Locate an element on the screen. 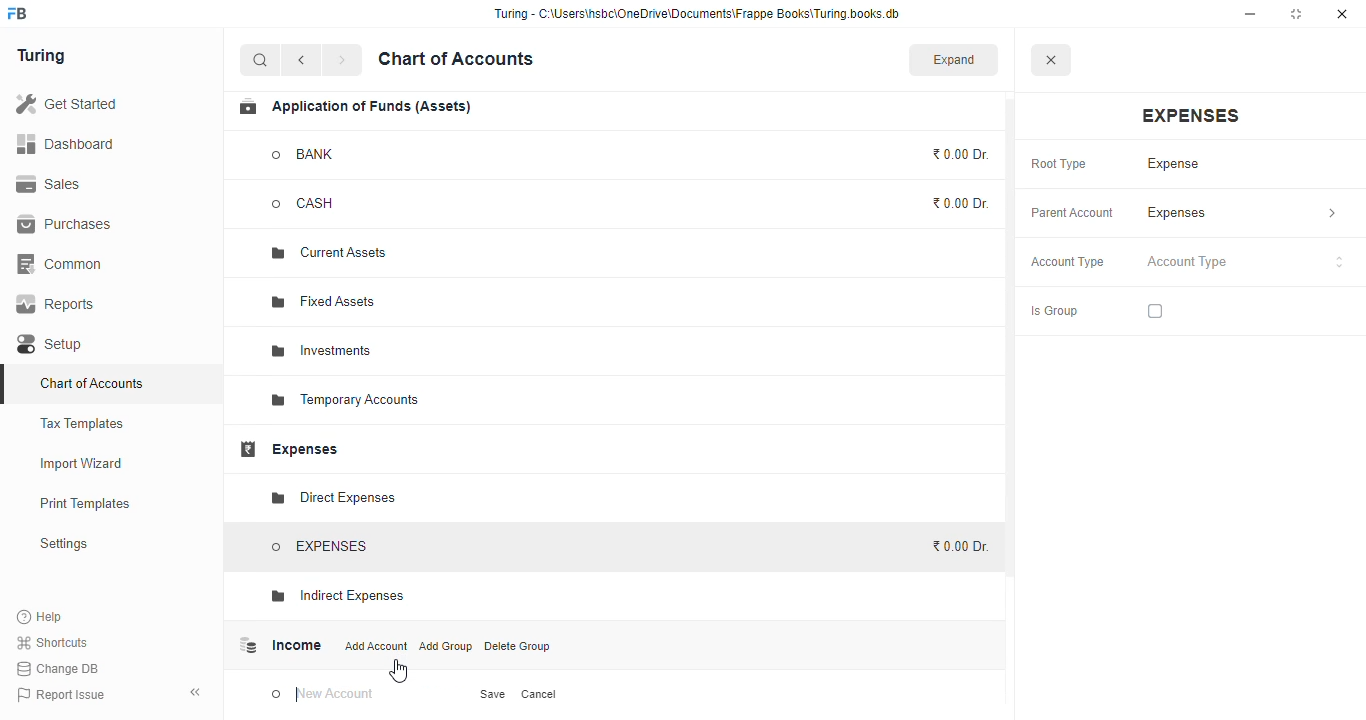 This screenshot has height=720, width=1366. chart of accounts is located at coordinates (456, 59).